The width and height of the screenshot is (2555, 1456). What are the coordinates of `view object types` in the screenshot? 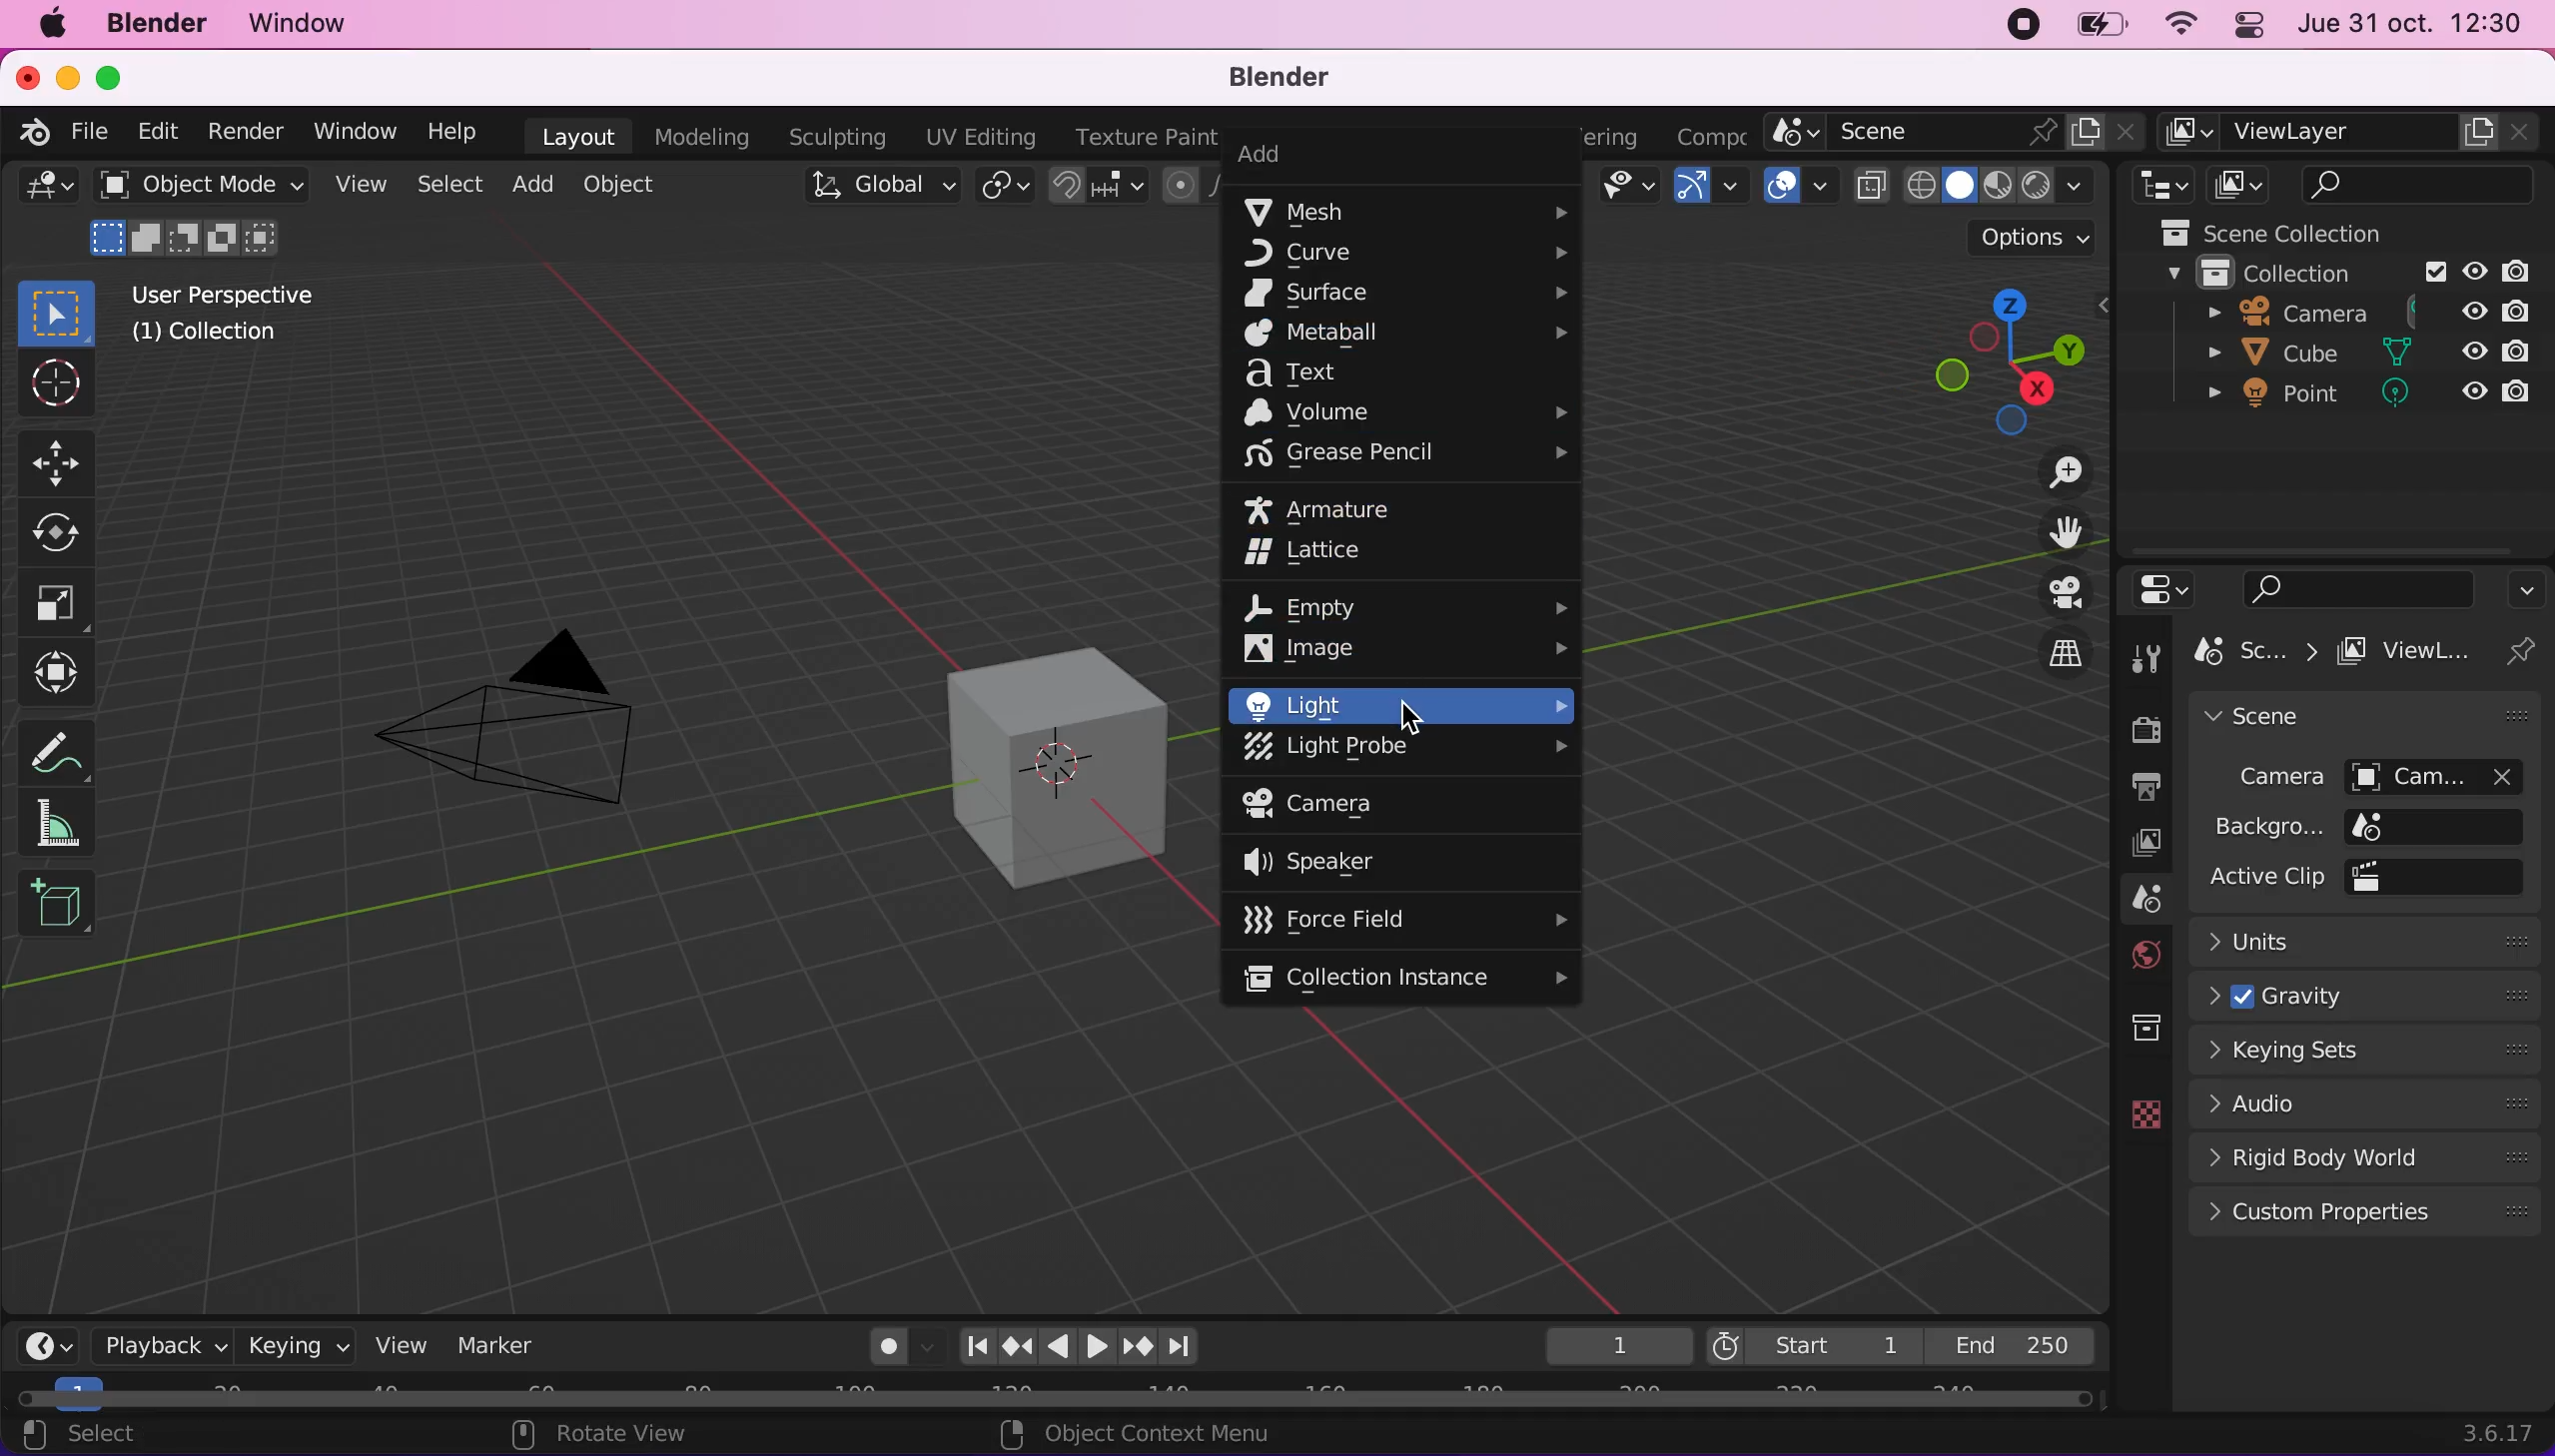 It's located at (1632, 191).